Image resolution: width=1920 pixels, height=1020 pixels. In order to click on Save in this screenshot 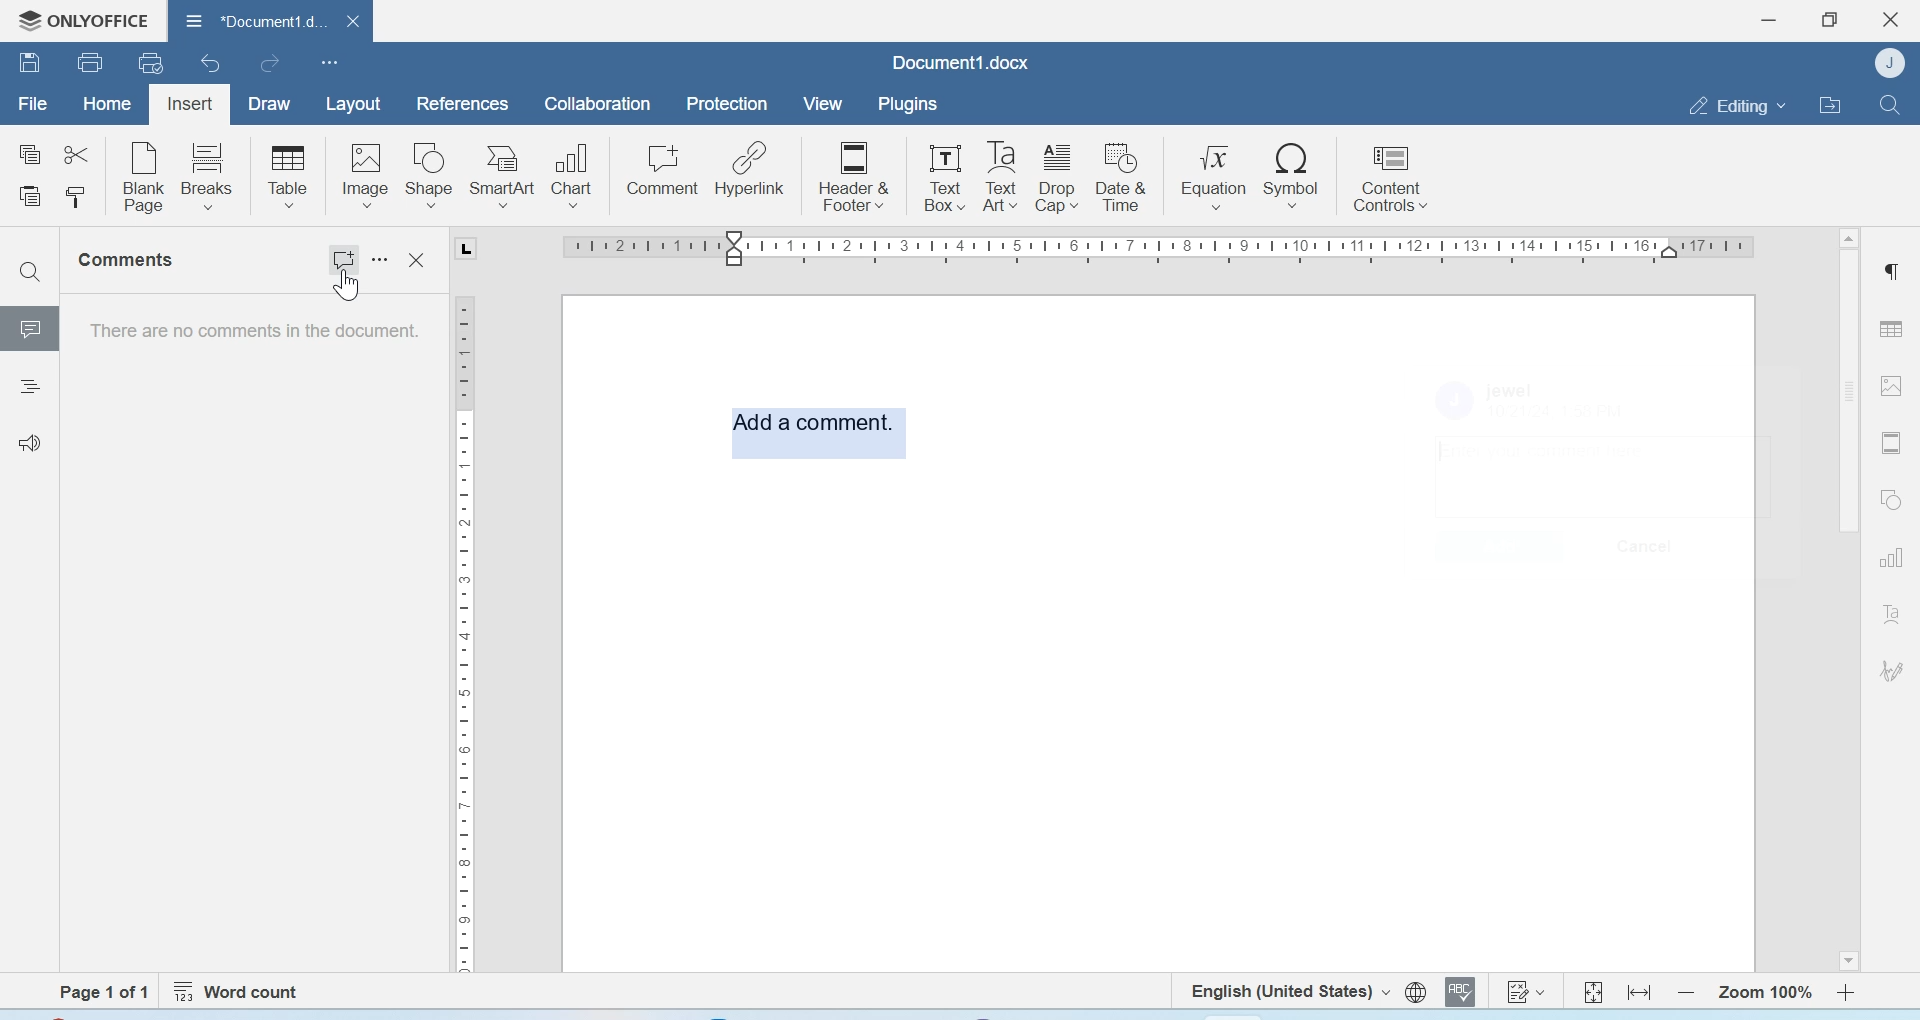, I will do `click(29, 61)`.